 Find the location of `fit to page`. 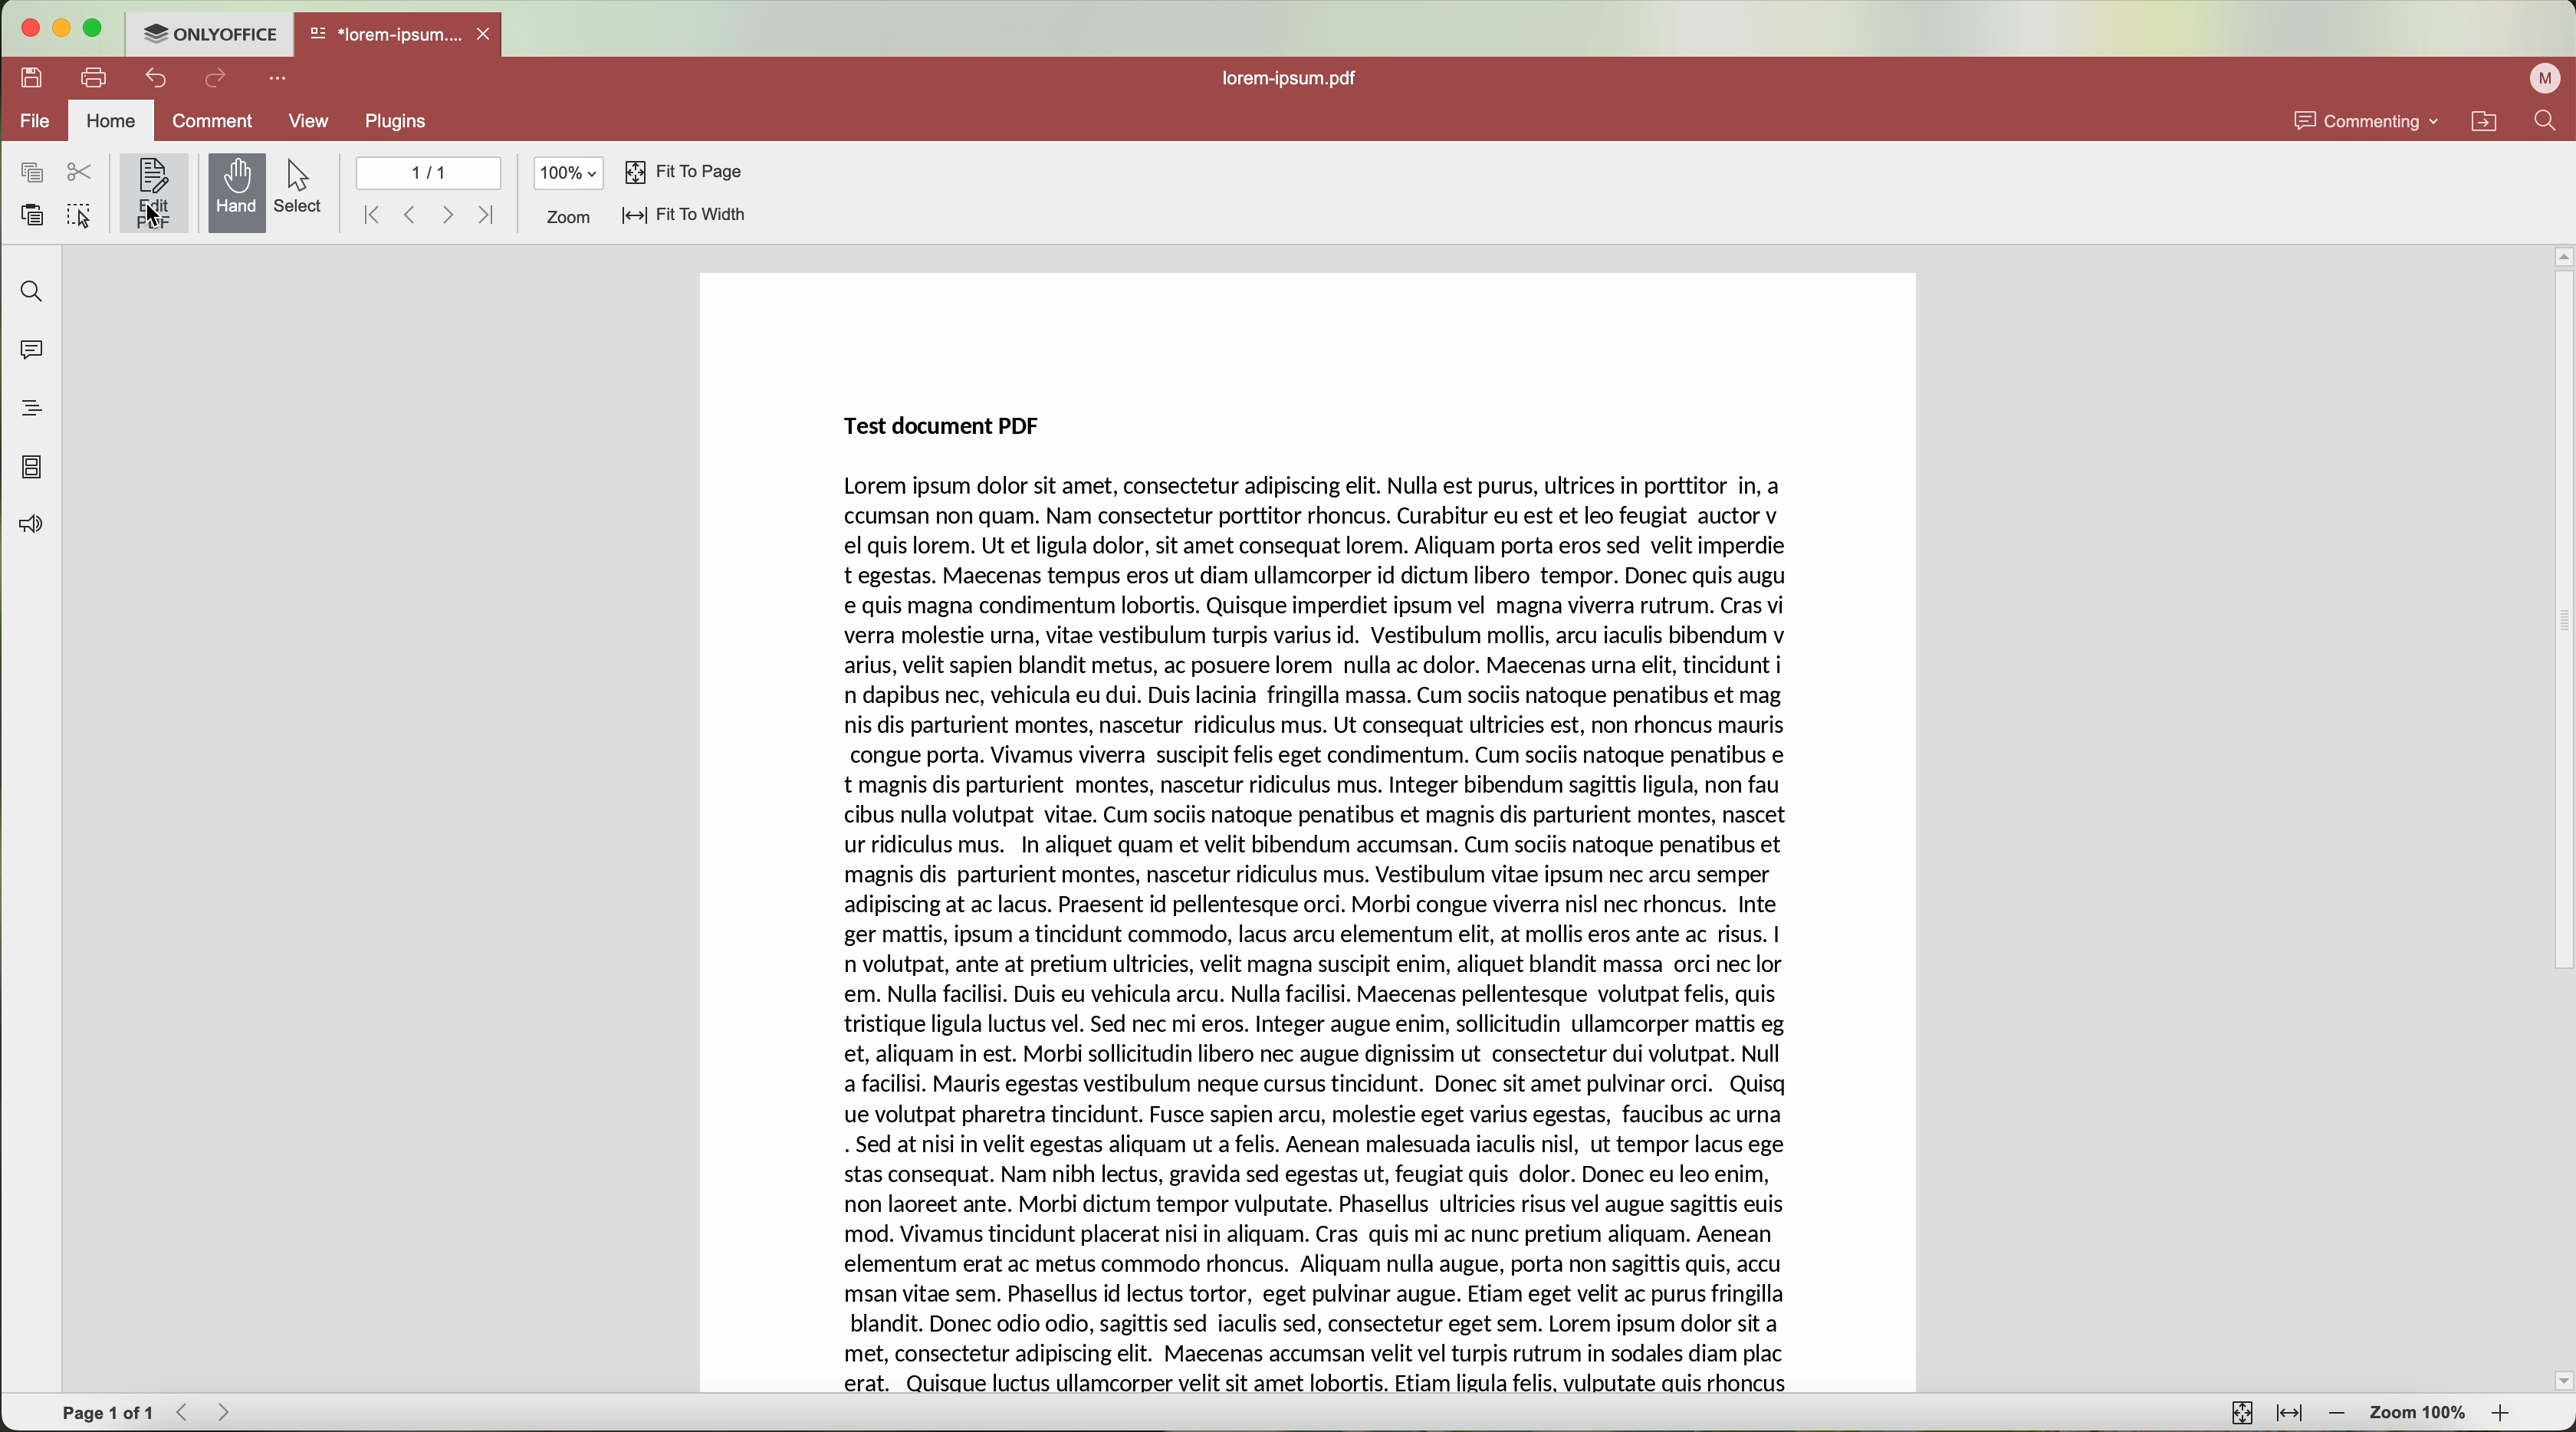

fit to page is located at coordinates (2239, 1413).